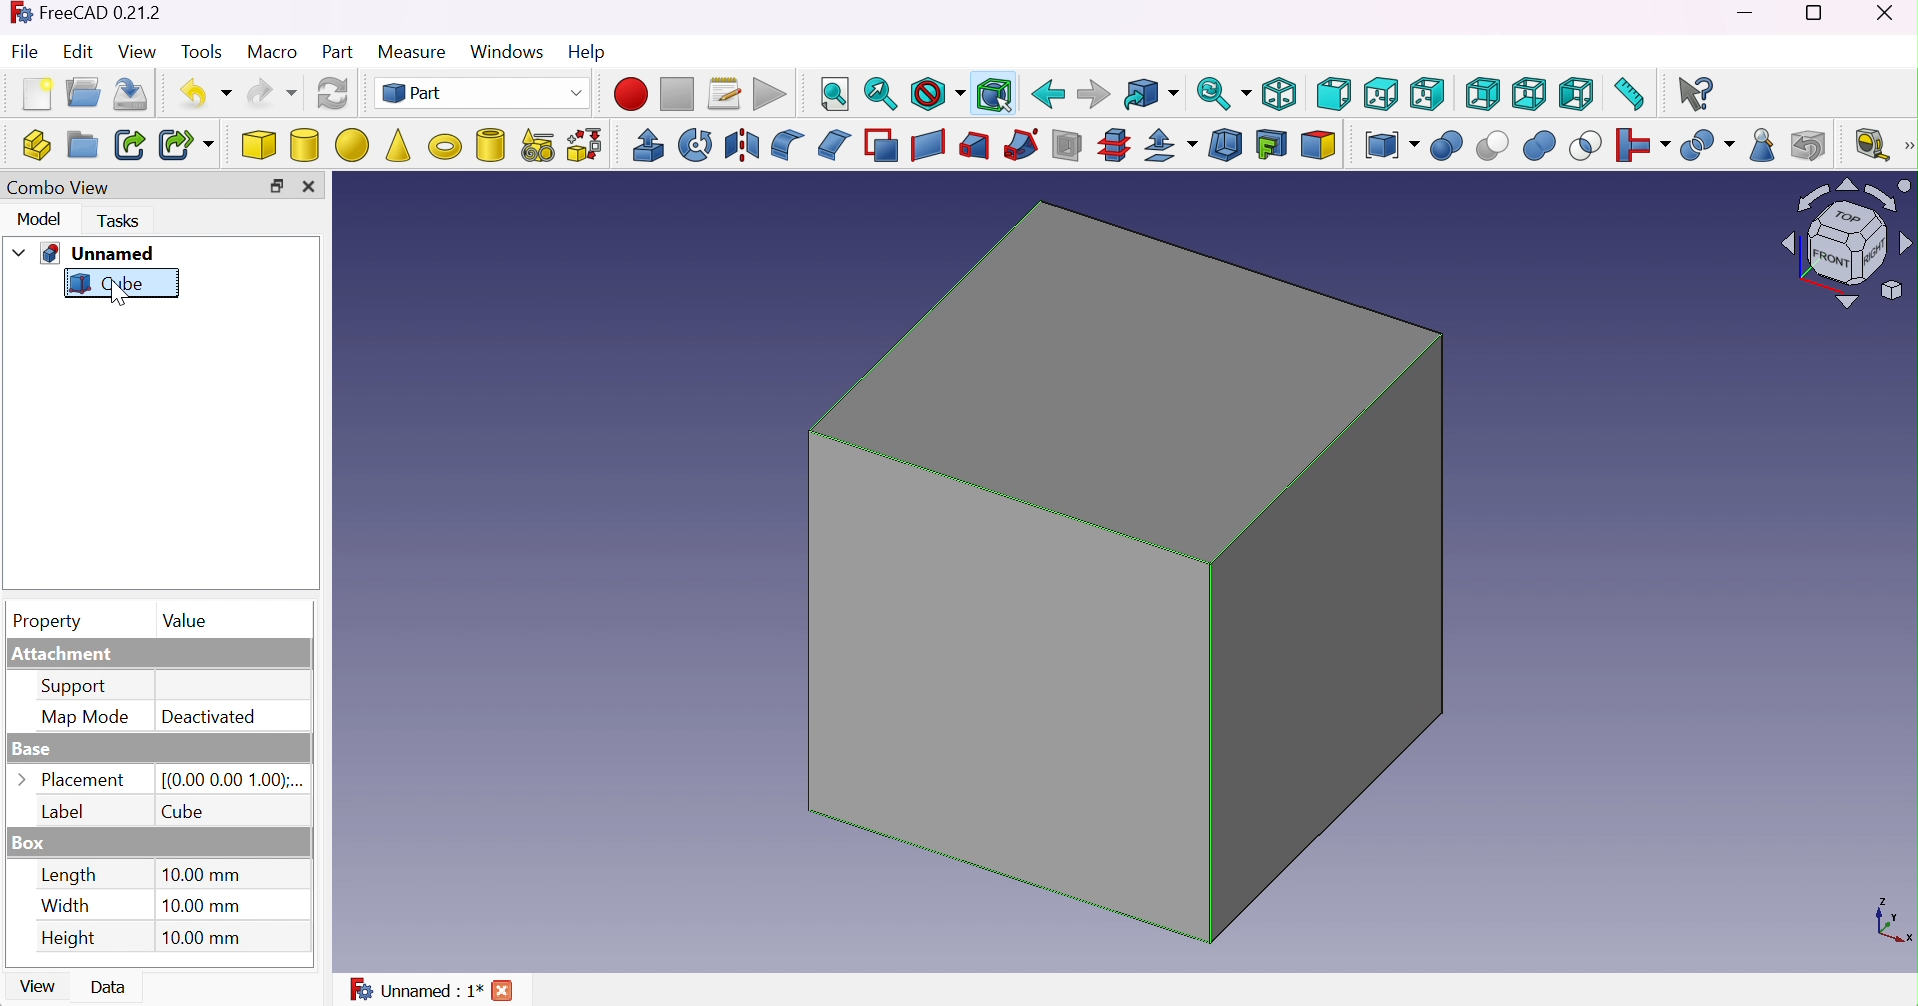 Image resolution: width=1918 pixels, height=1006 pixels. What do you see at coordinates (1585, 146) in the screenshot?
I see `Intersection` at bounding box center [1585, 146].